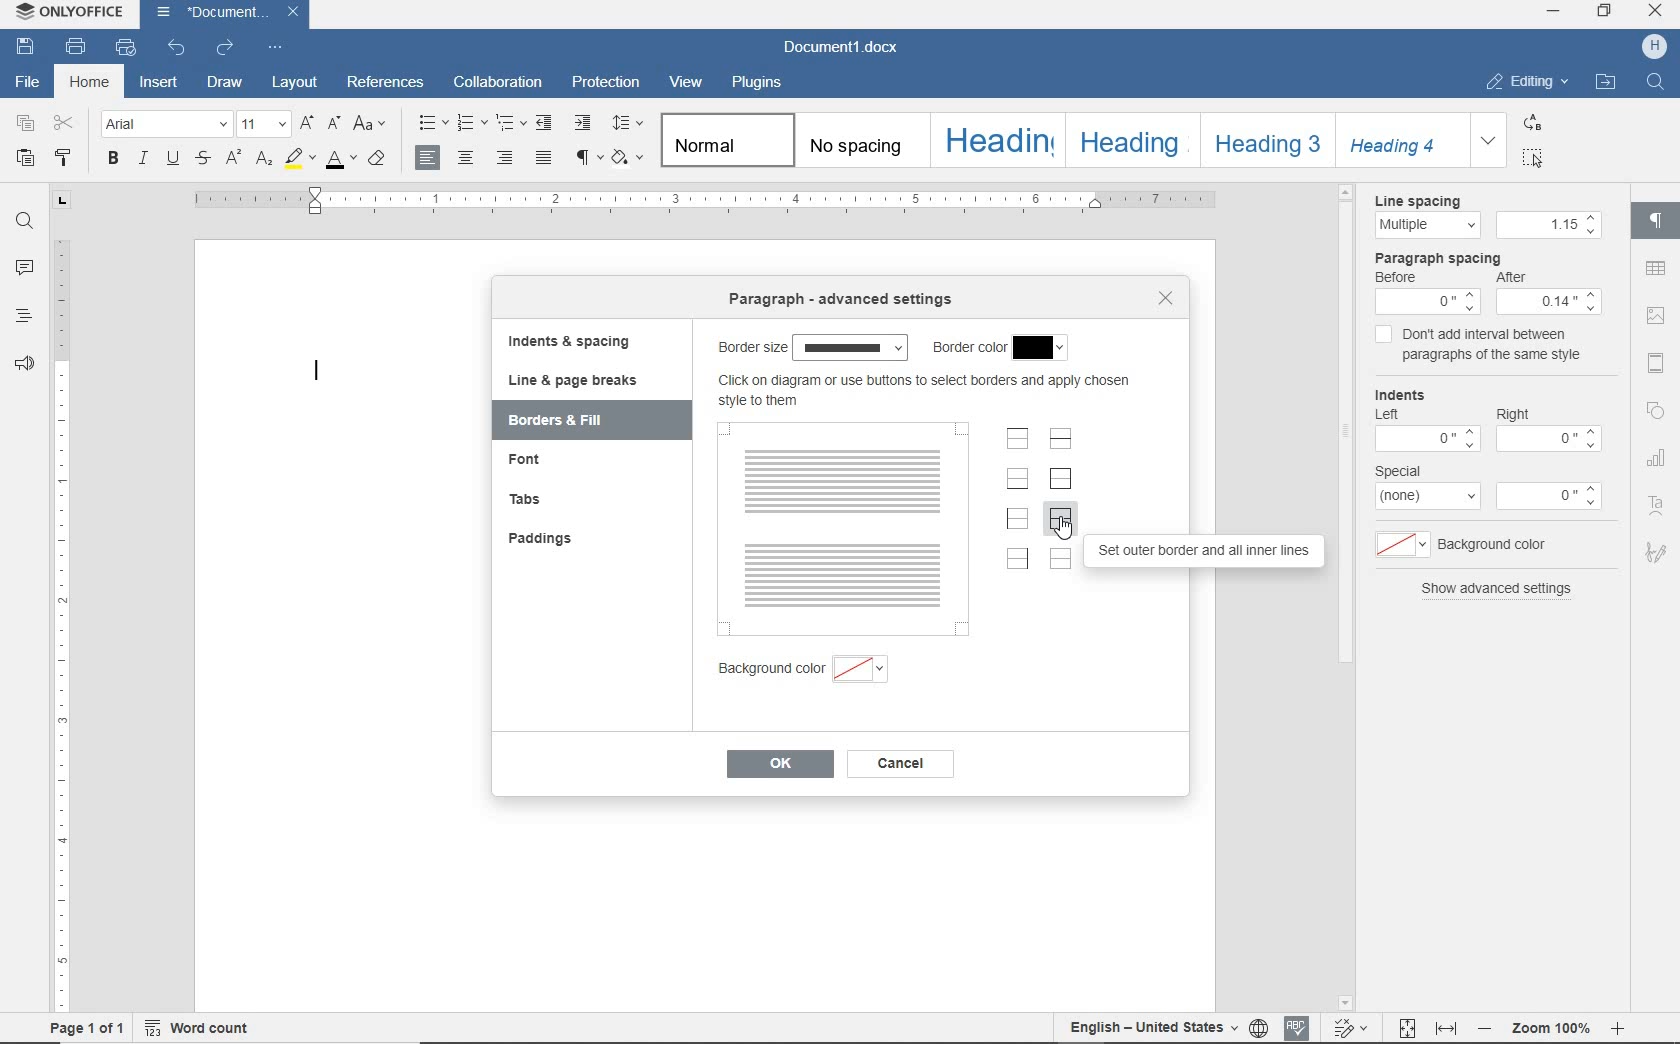 This screenshot has width=1680, height=1044. I want to click on chart, so click(1656, 457).